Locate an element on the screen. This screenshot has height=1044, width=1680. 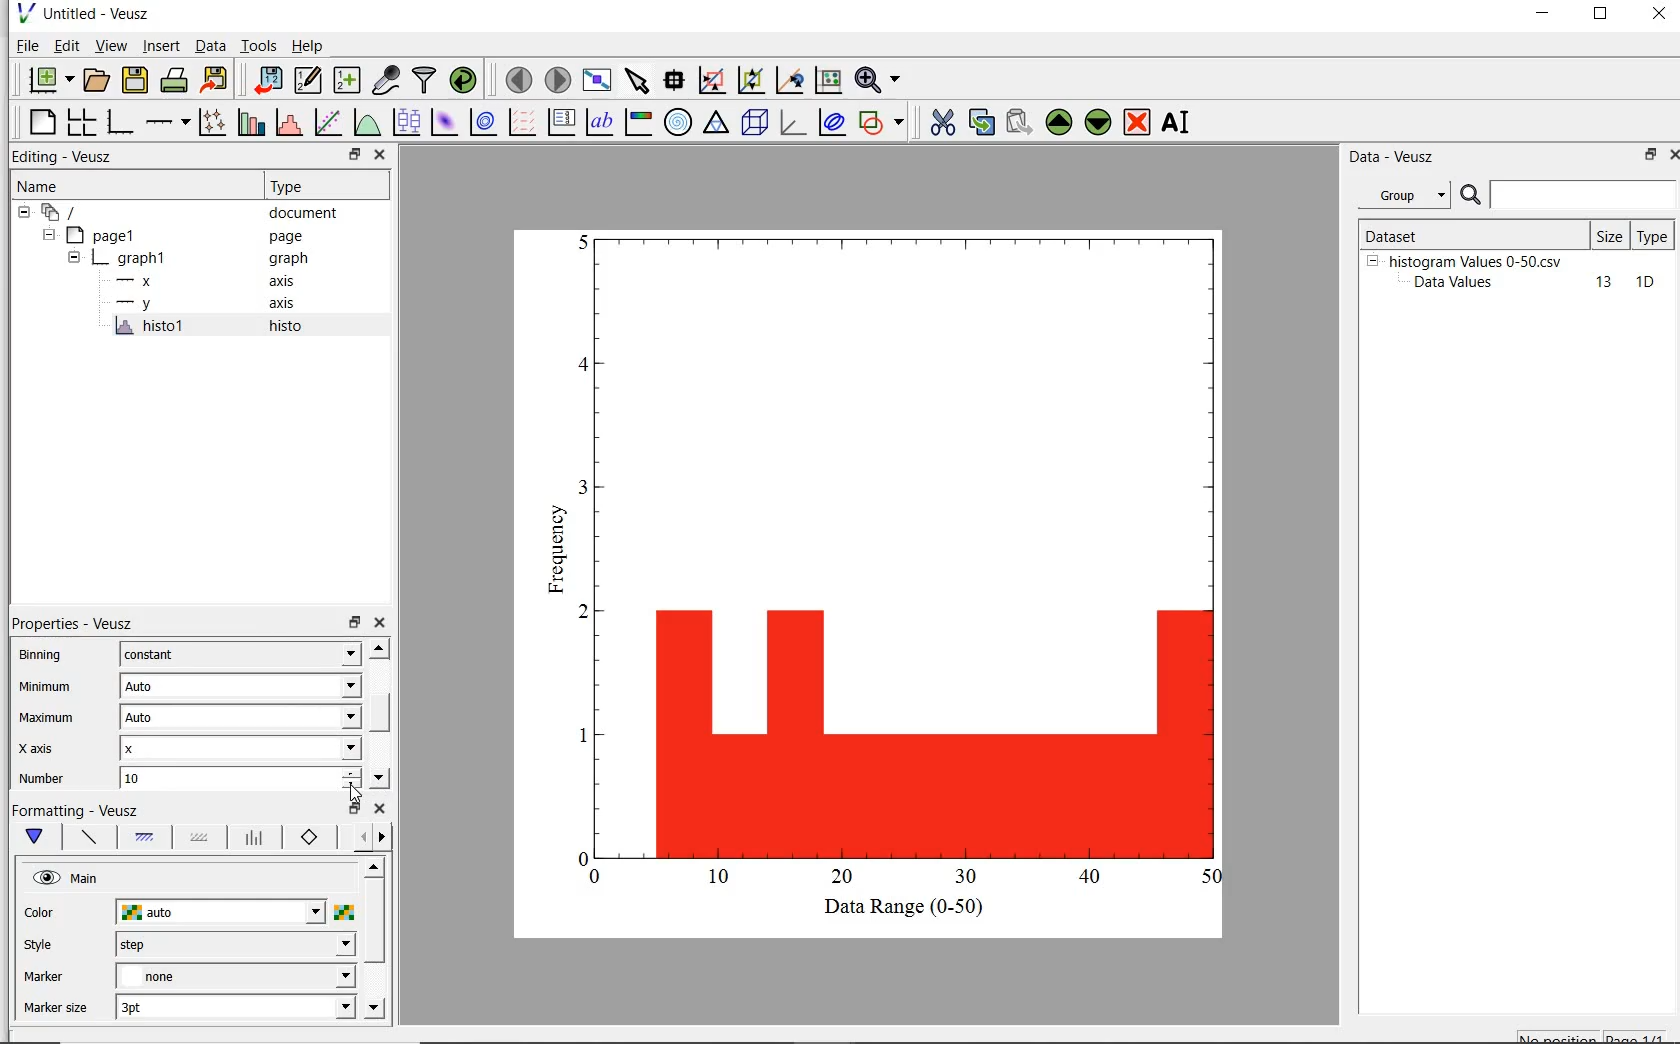
click to reset graph axes is located at coordinates (711, 80).